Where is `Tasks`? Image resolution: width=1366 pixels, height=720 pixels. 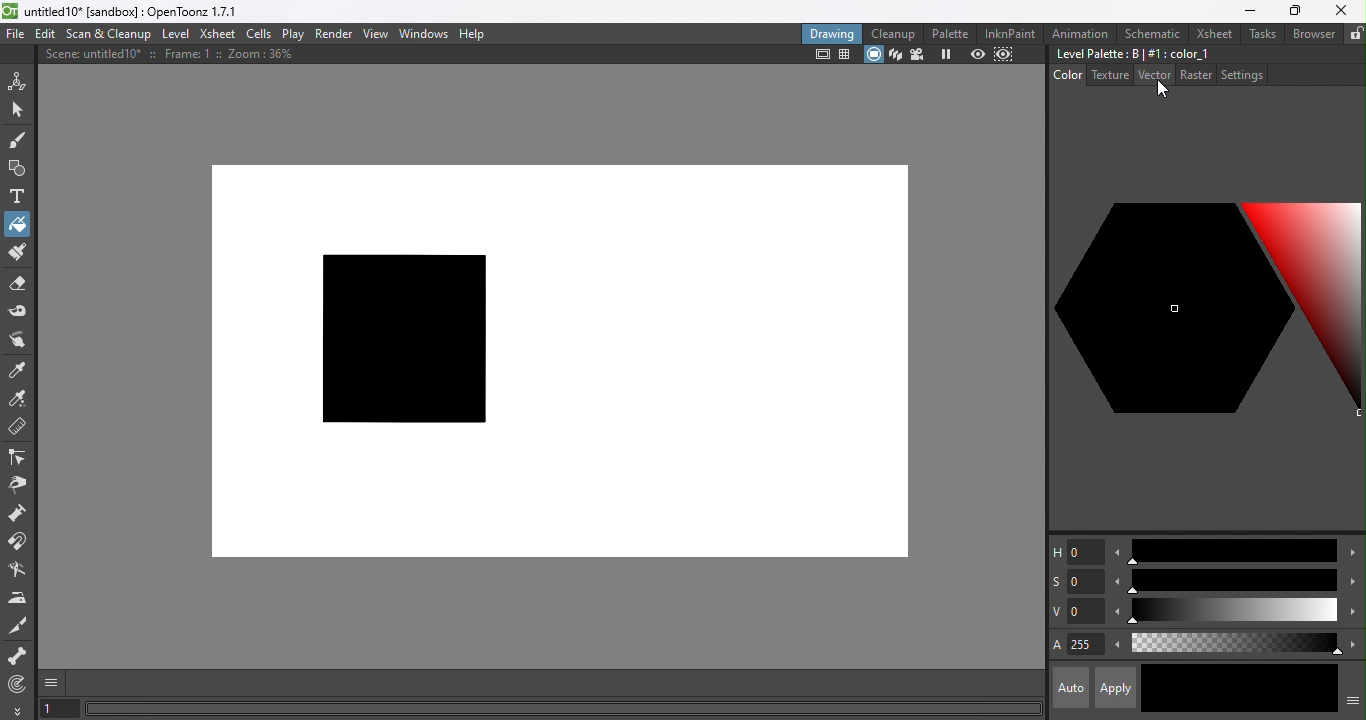 Tasks is located at coordinates (1261, 34).